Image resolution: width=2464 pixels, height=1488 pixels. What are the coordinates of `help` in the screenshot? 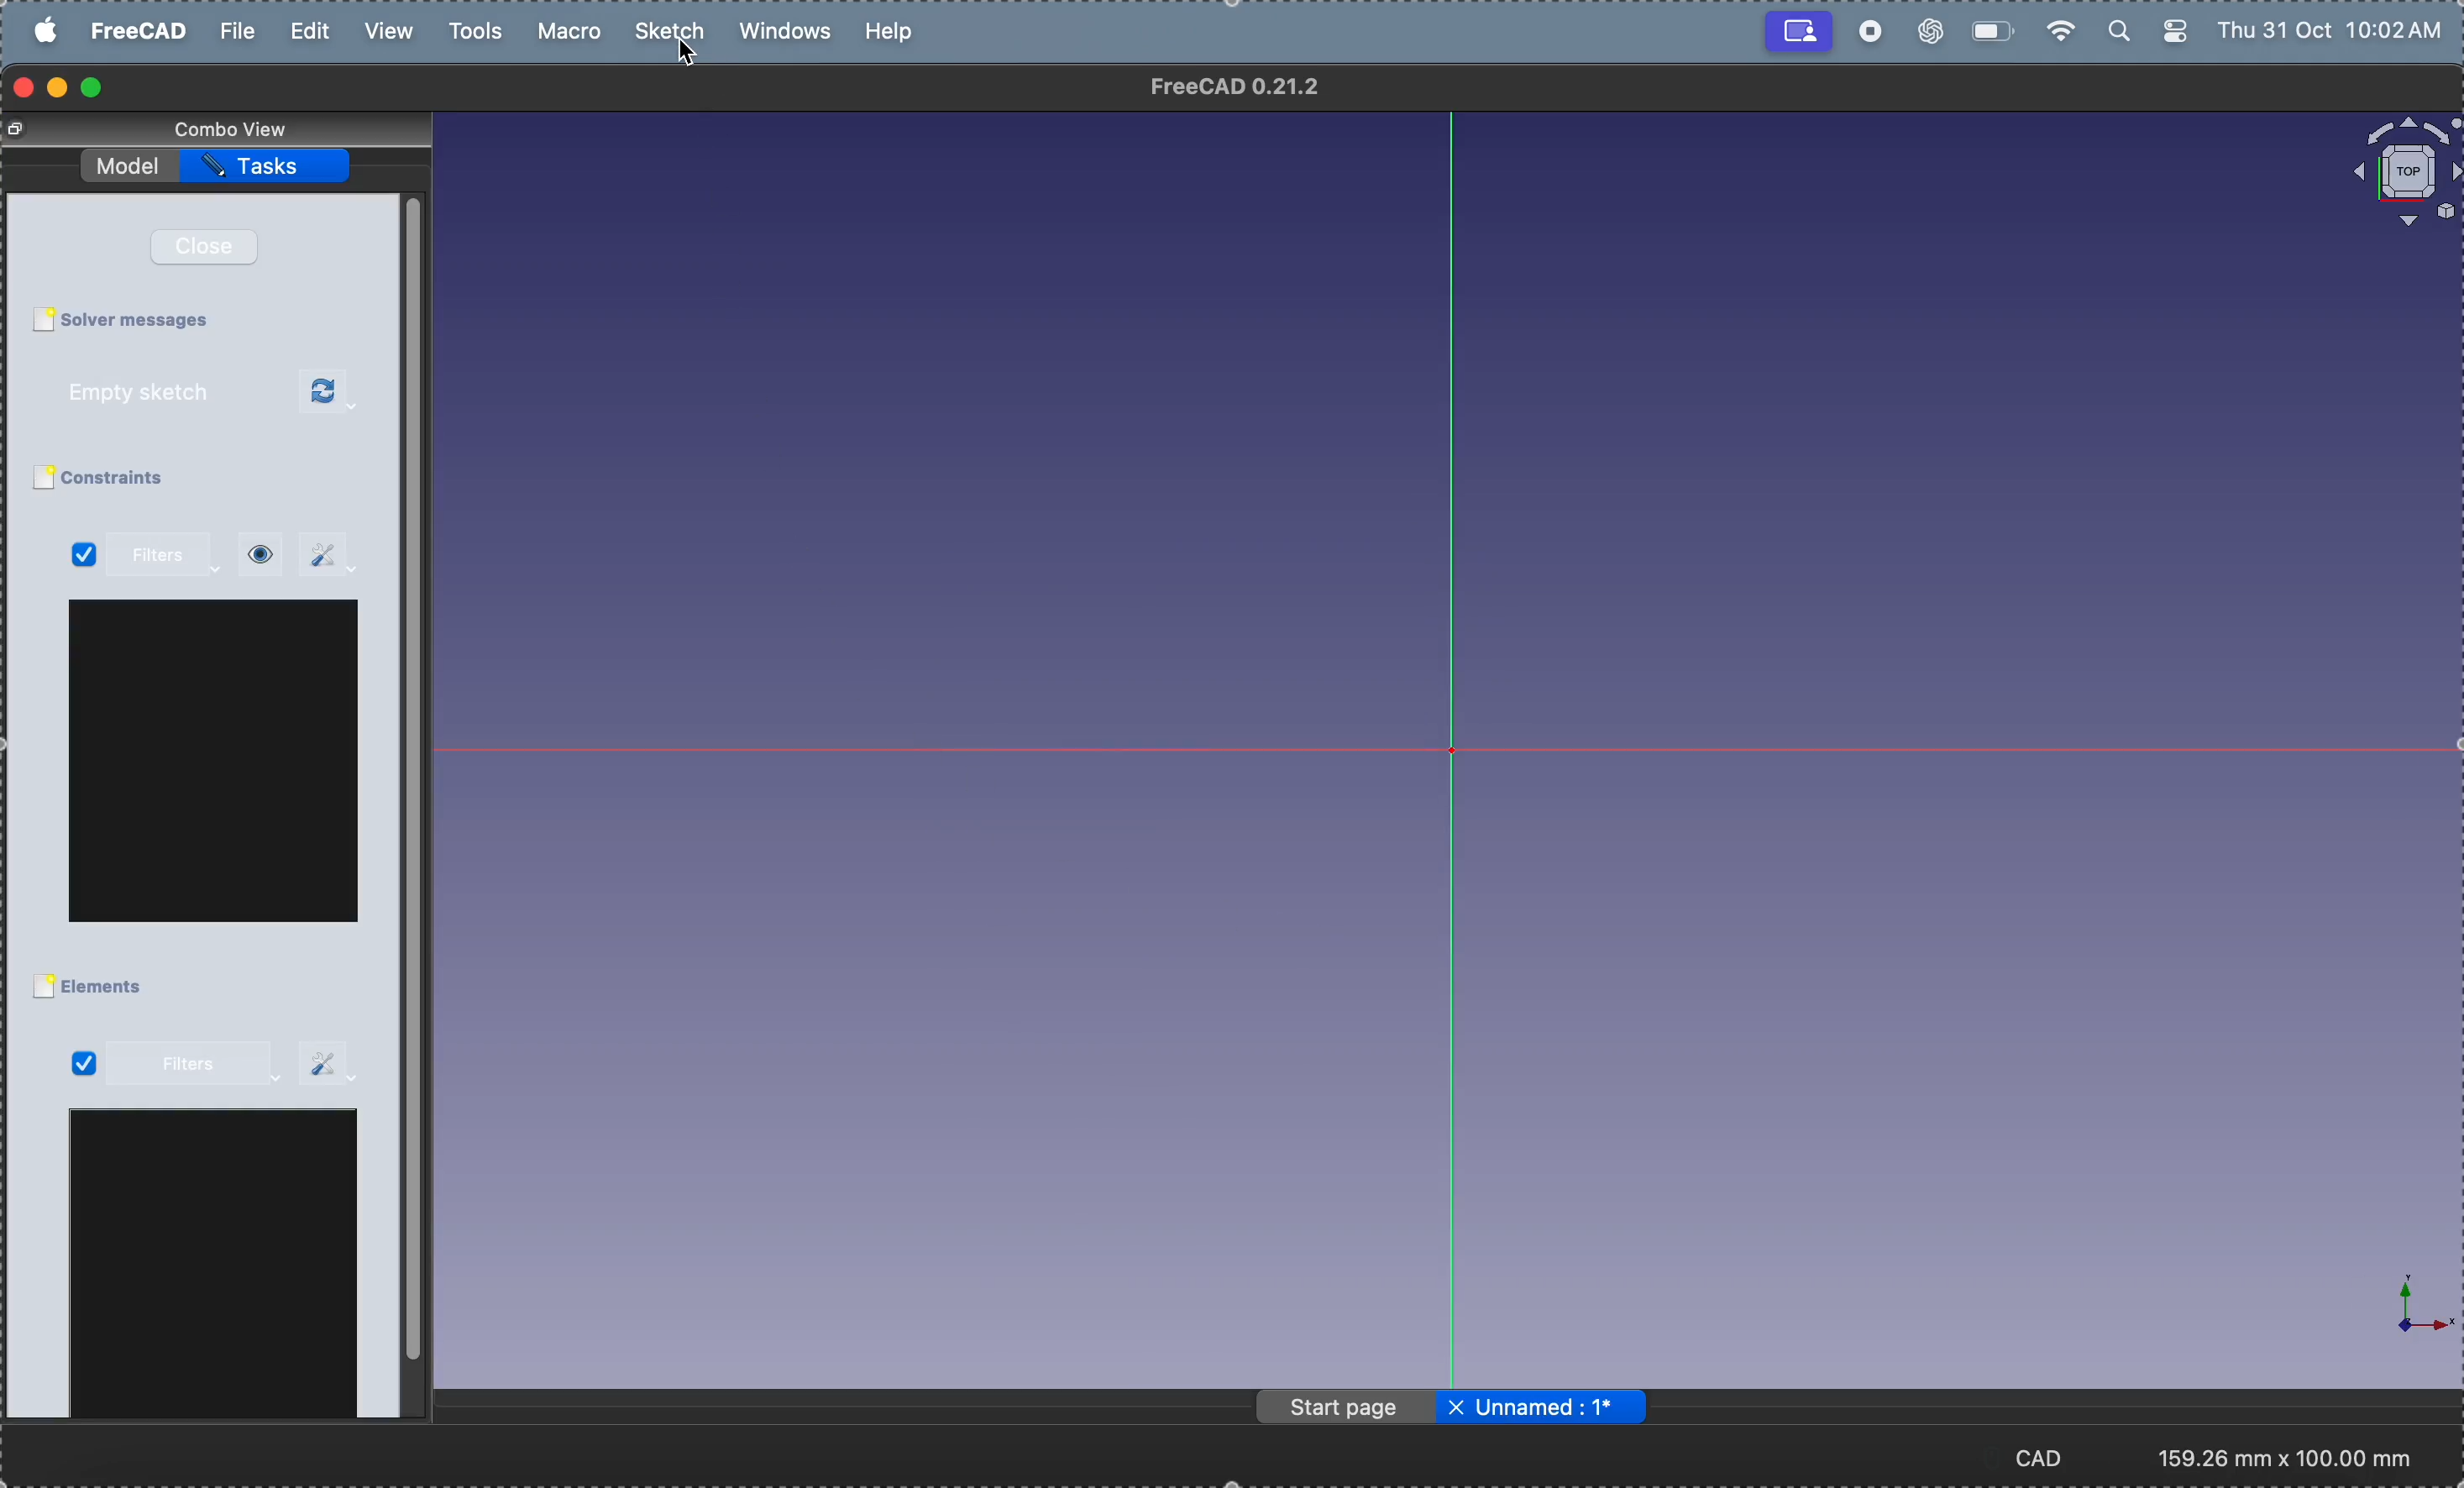 It's located at (892, 30).